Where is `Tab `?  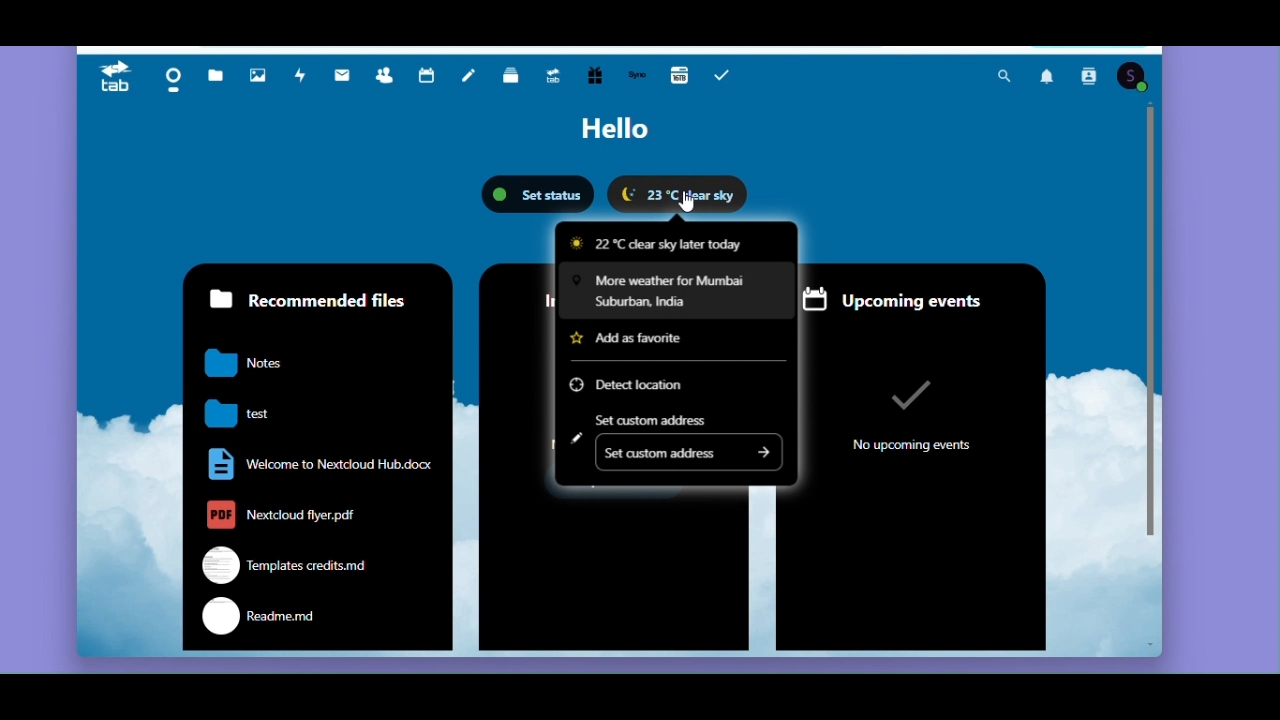 Tab  is located at coordinates (109, 79).